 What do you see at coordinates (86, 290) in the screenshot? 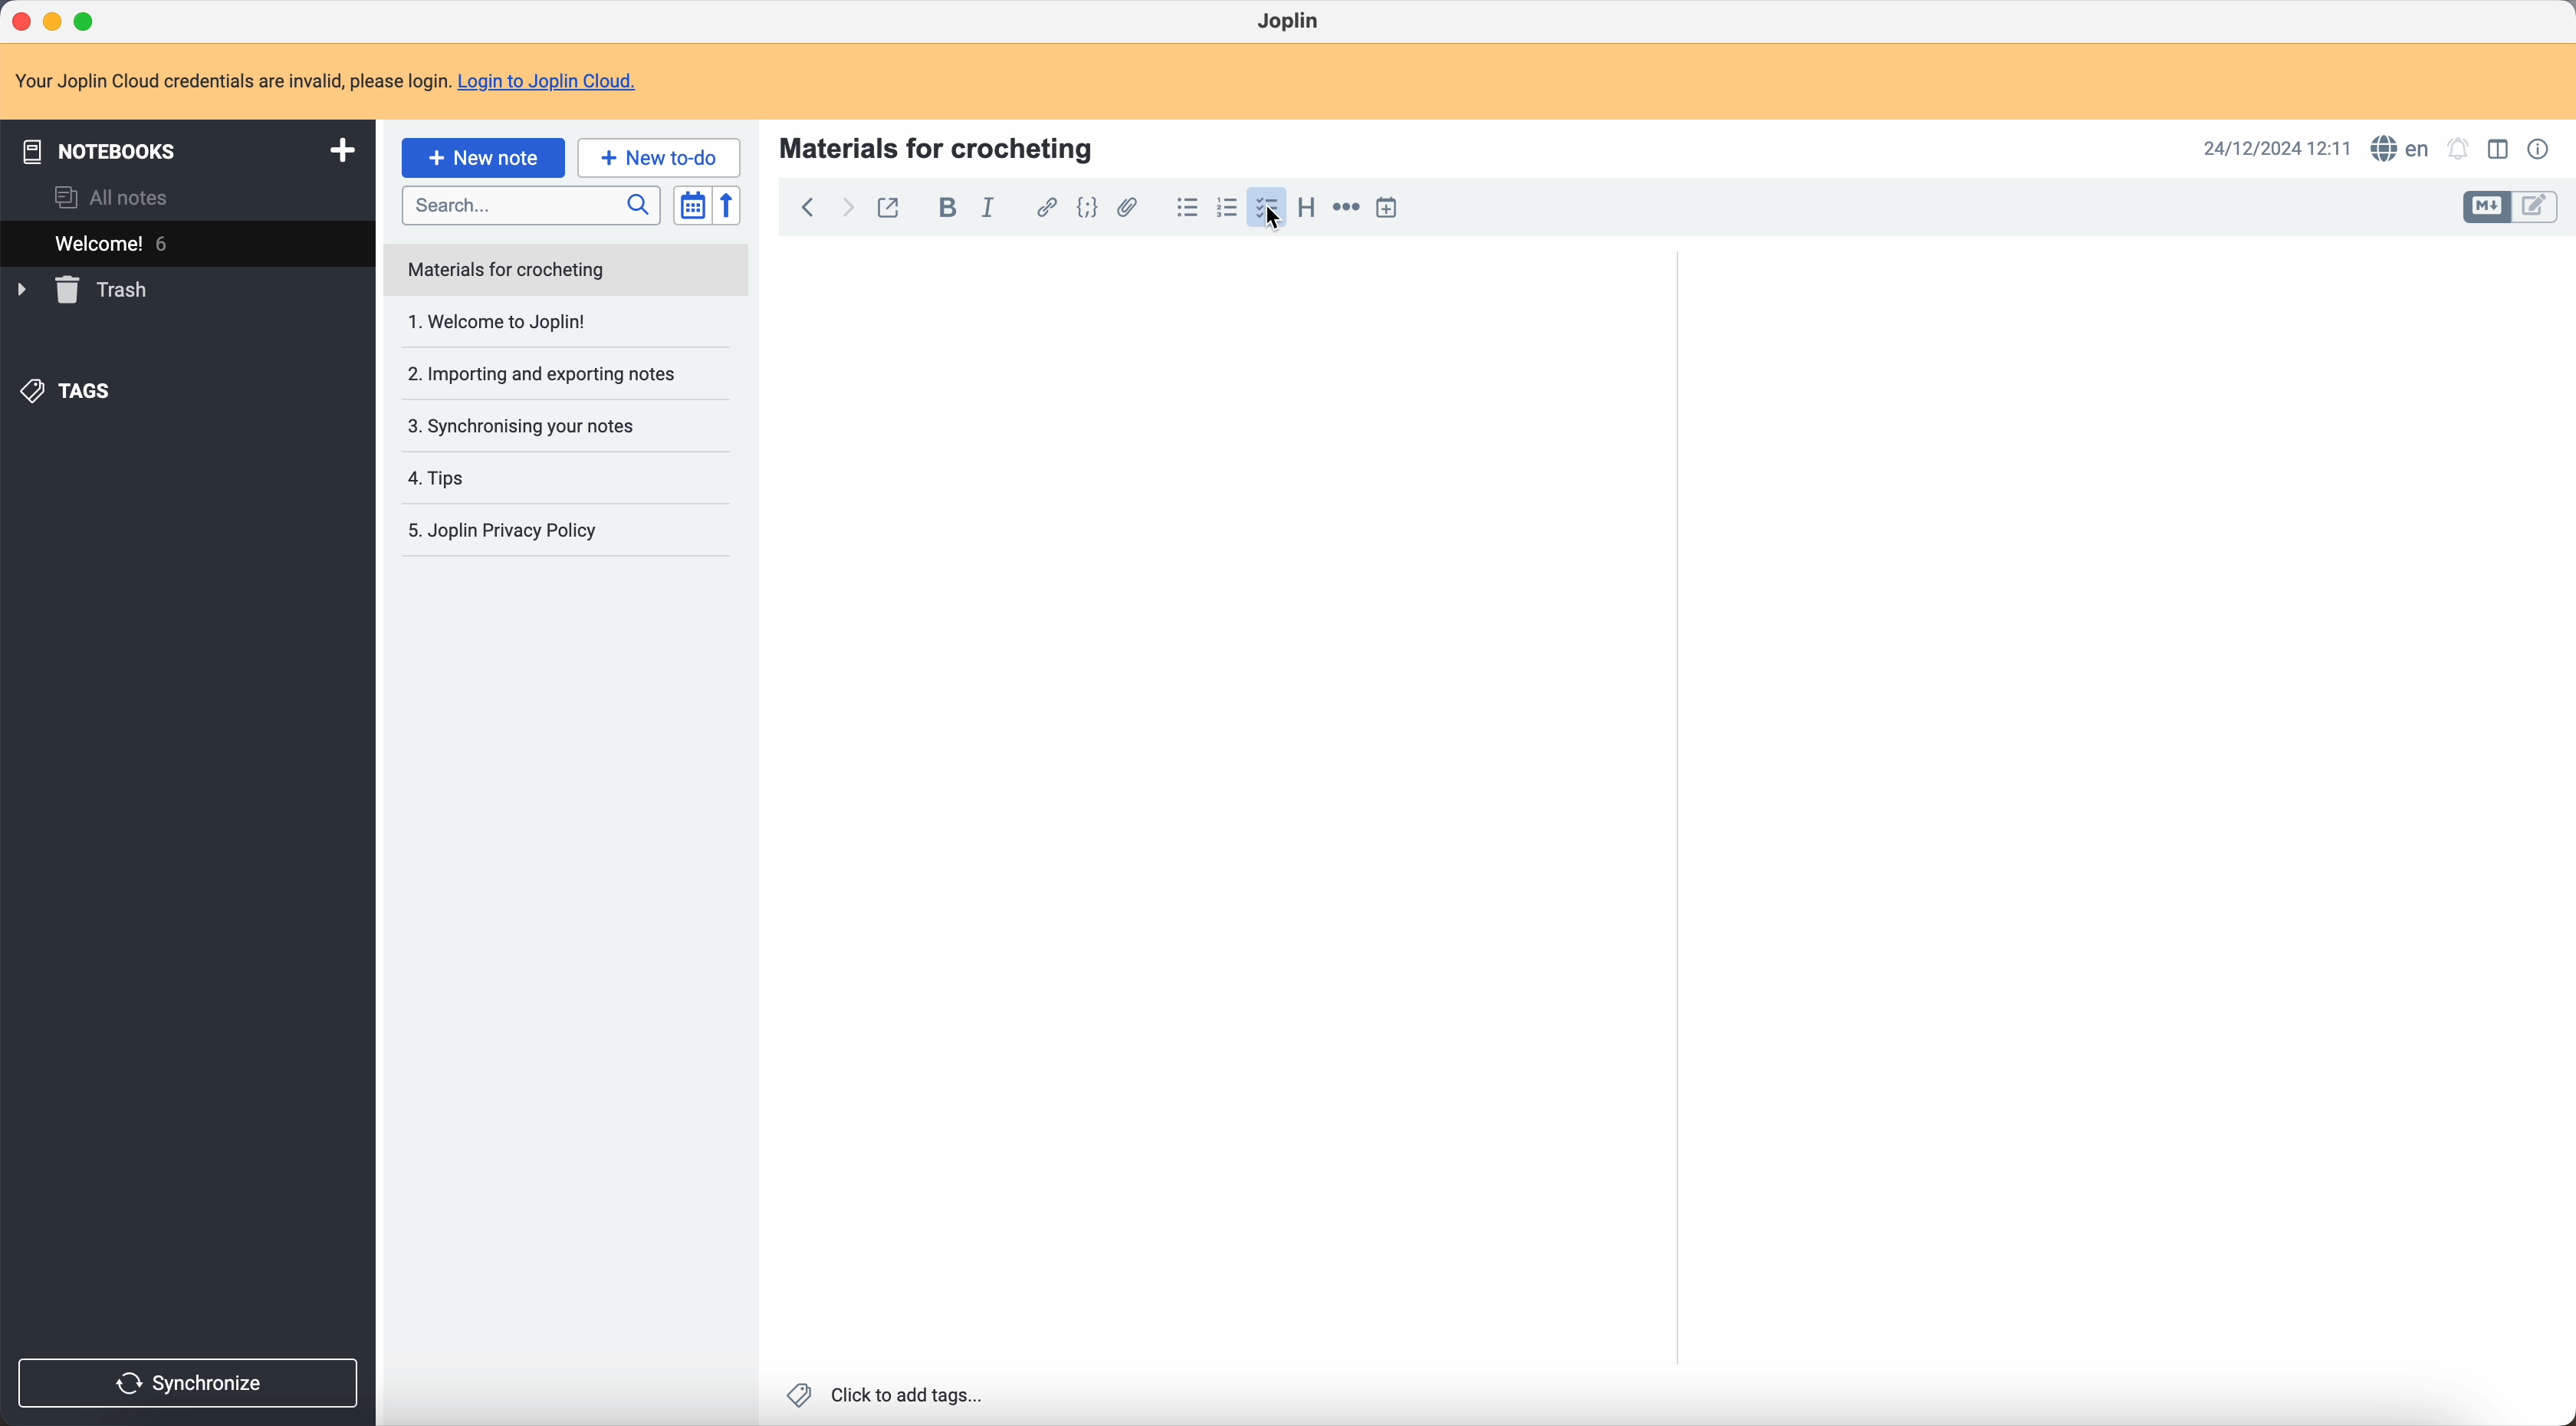
I see `trash` at bounding box center [86, 290].